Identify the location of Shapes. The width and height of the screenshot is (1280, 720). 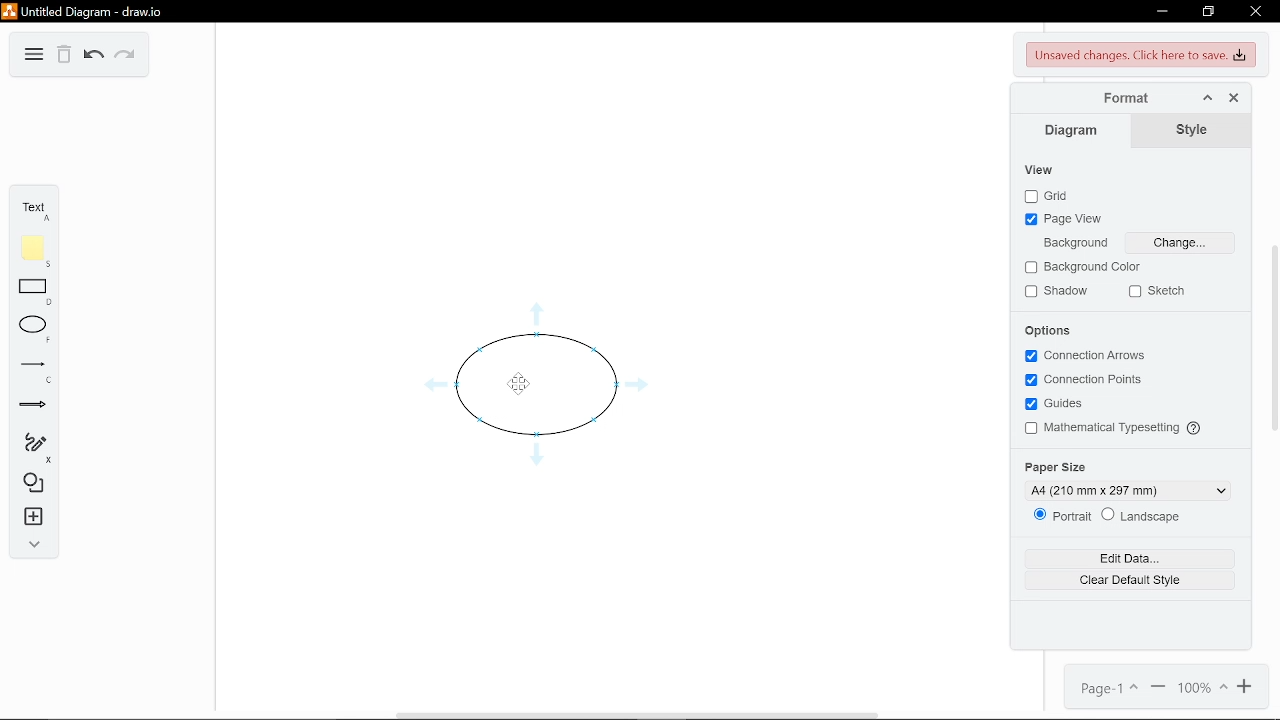
(32, 486).